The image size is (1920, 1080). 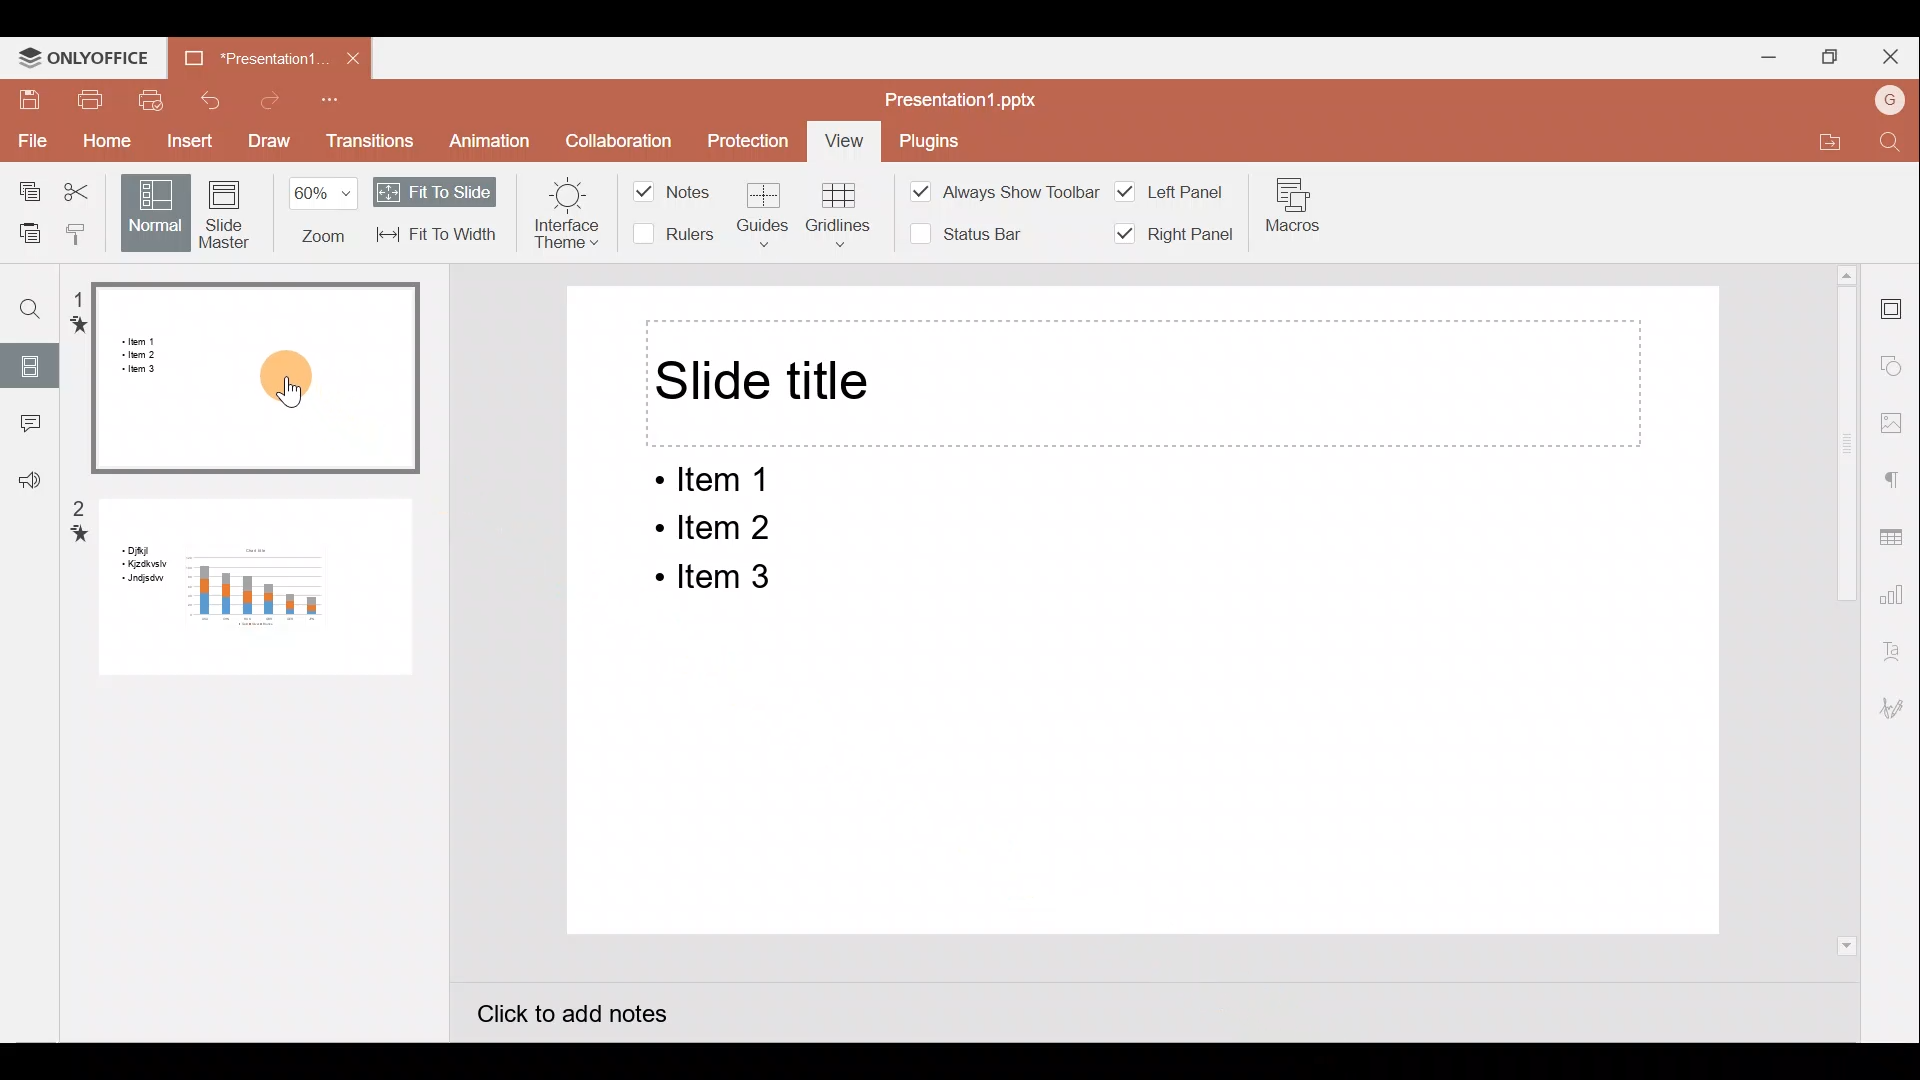 I want to click on Open file location, so click(x=1828, y=143).